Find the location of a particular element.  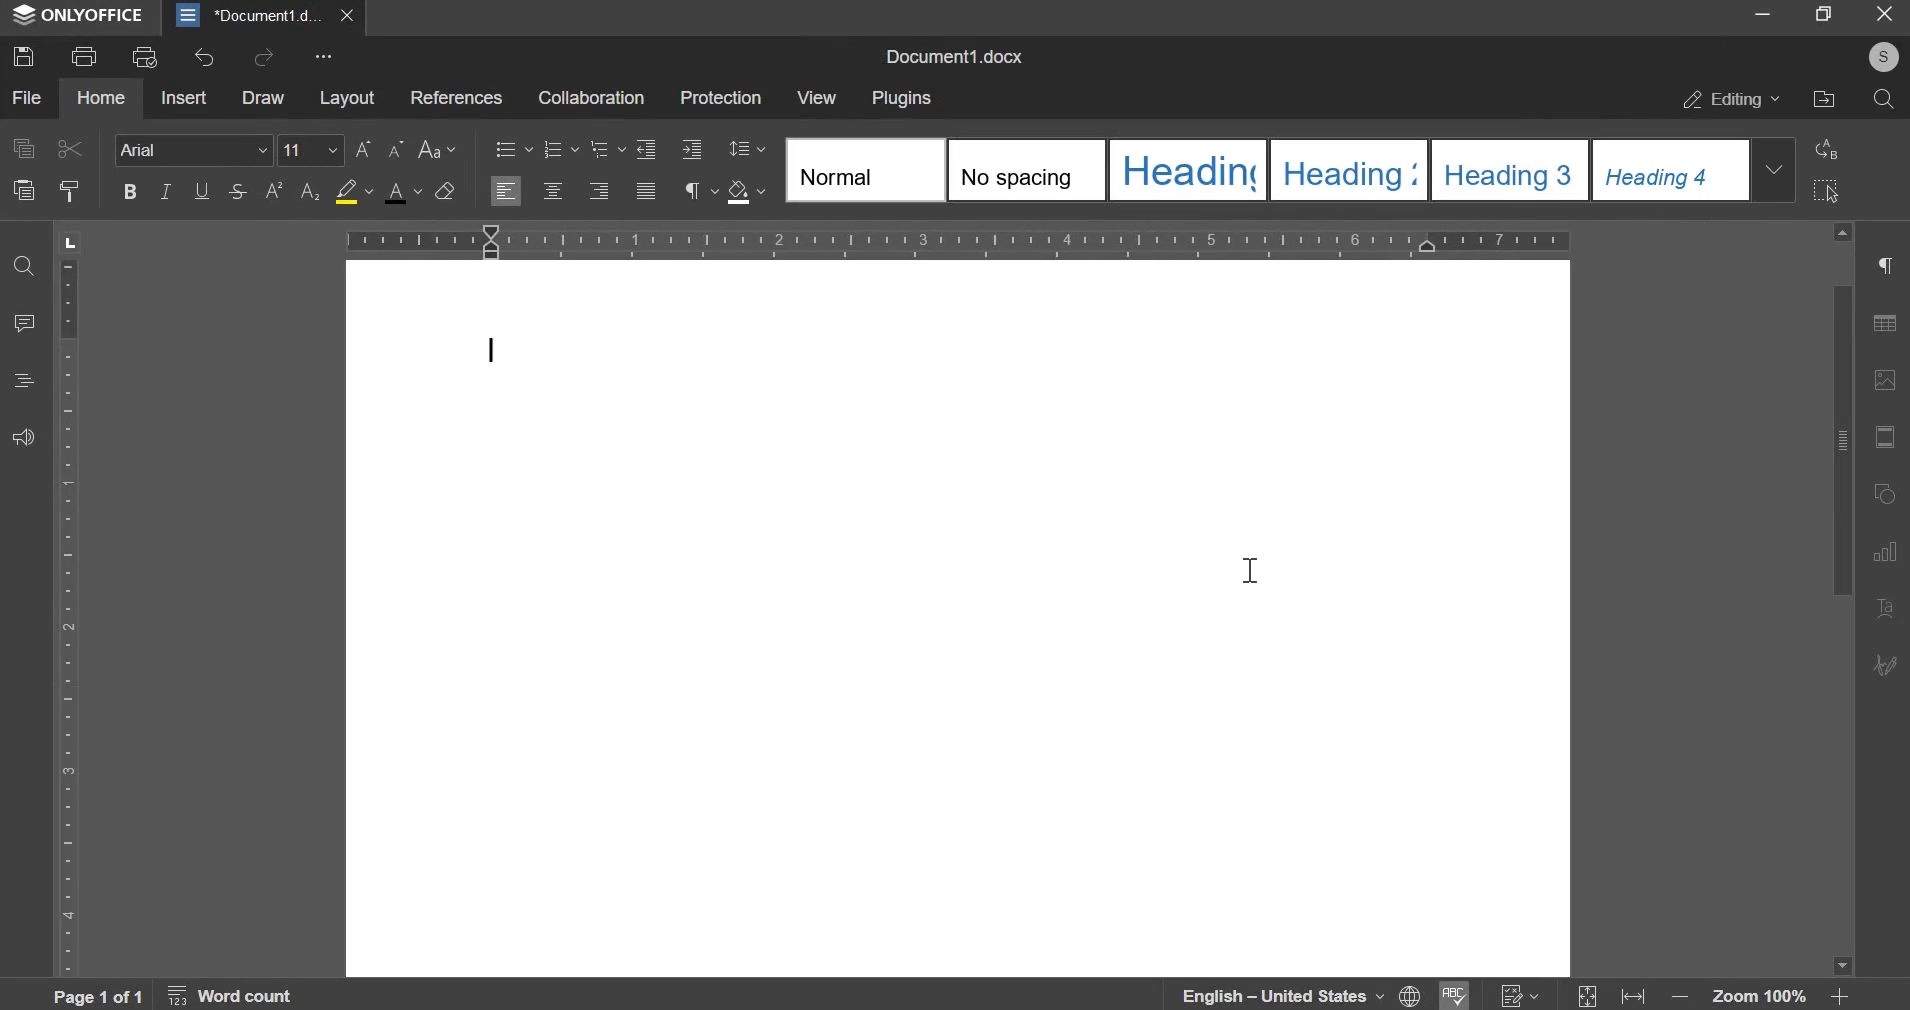

paste is located at coordinates (26, 192).